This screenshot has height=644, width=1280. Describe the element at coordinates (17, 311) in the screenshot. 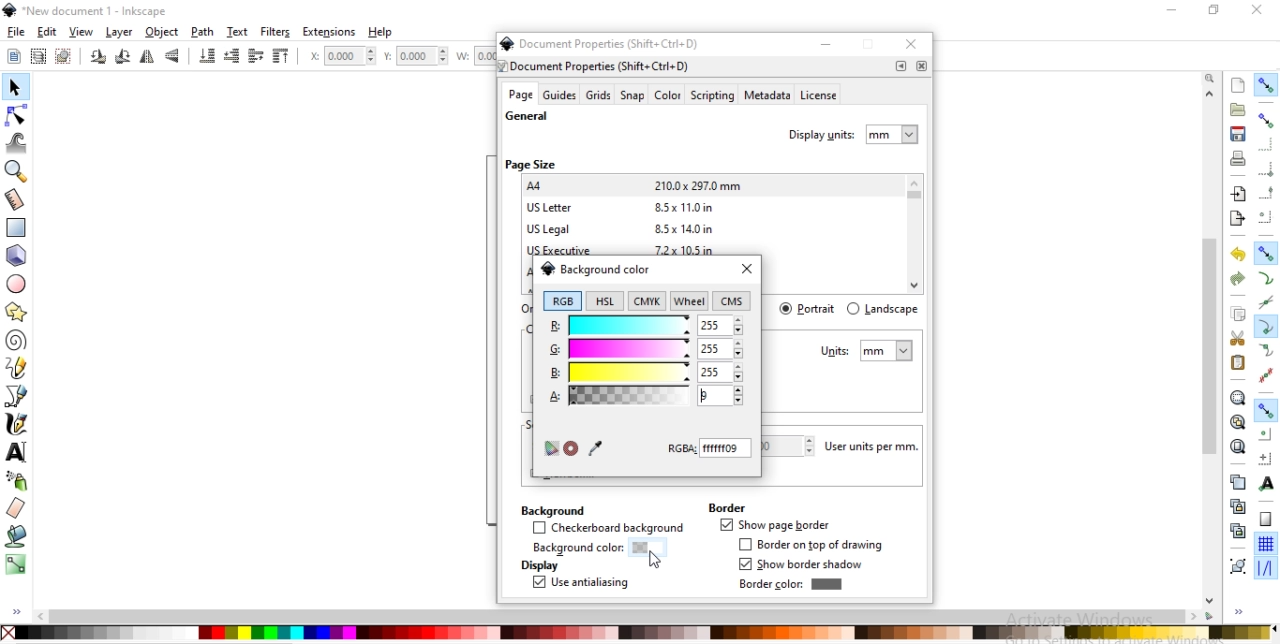

I see `create stars and polygons` at that location.